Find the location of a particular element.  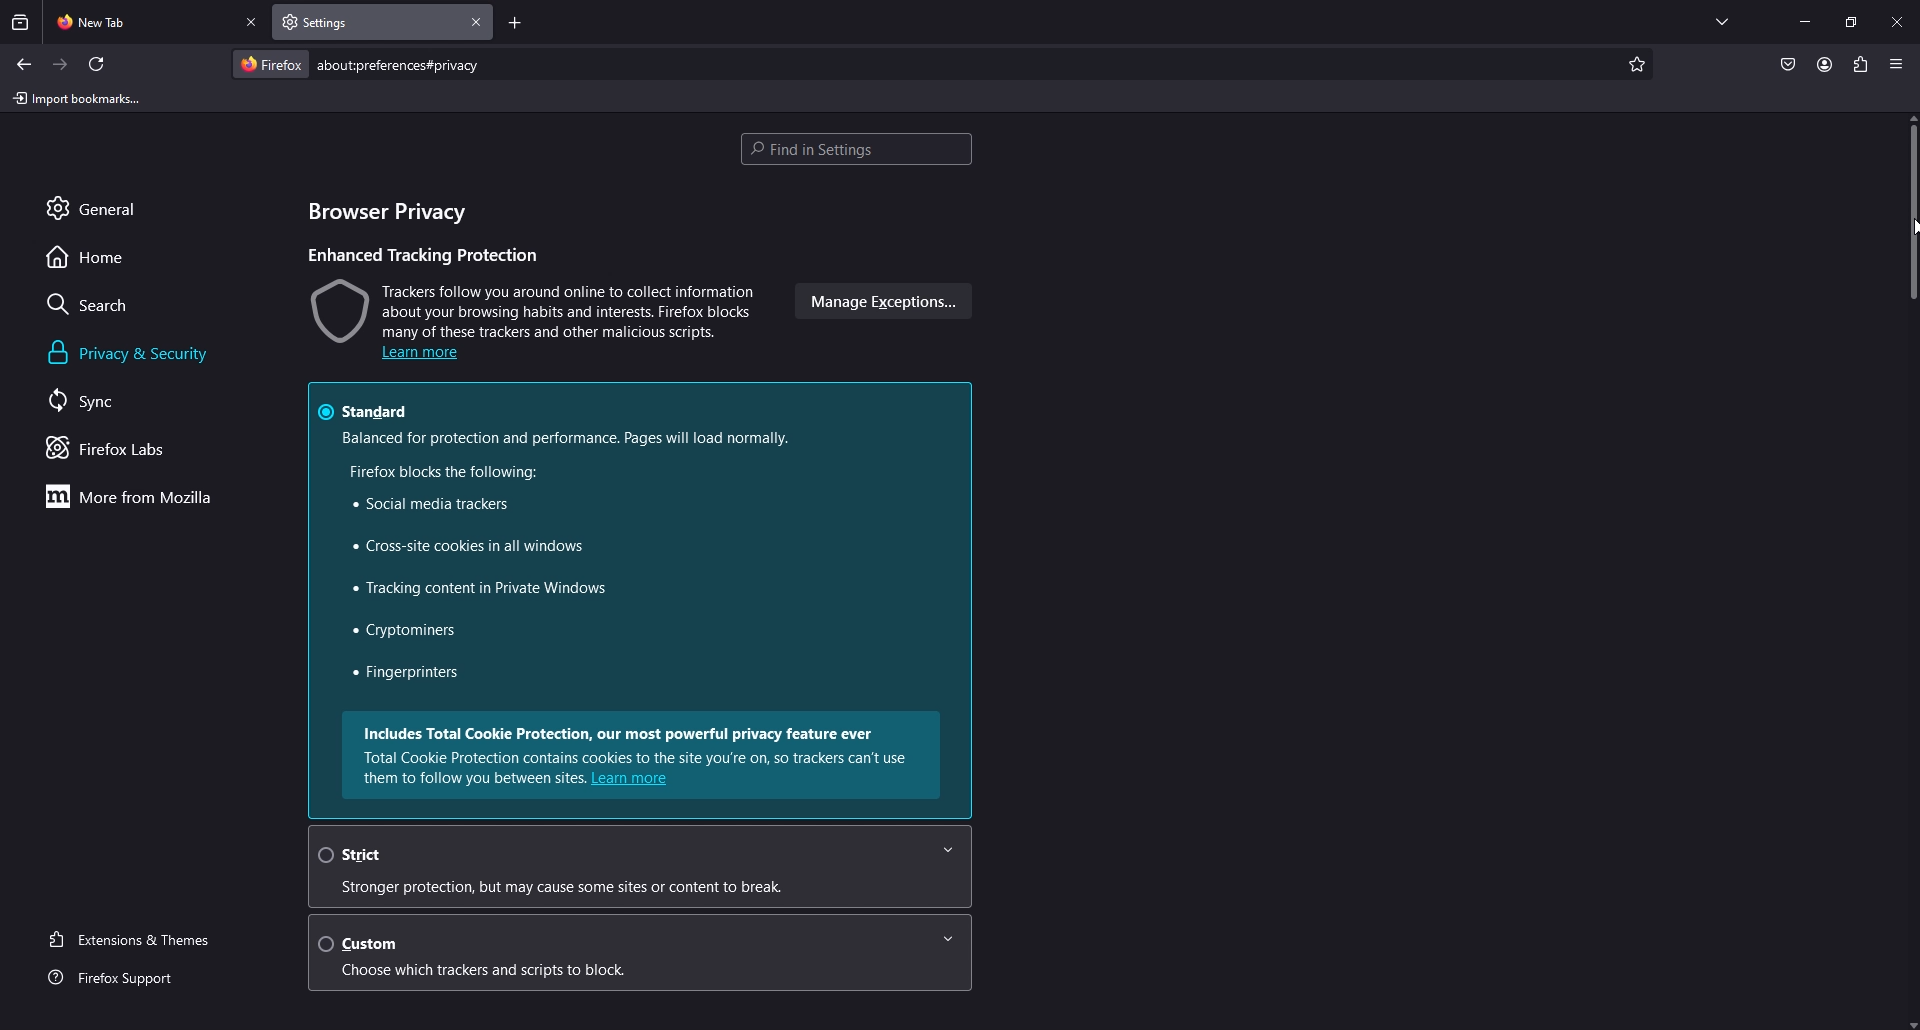

close is located at coordinates (1899, 20).